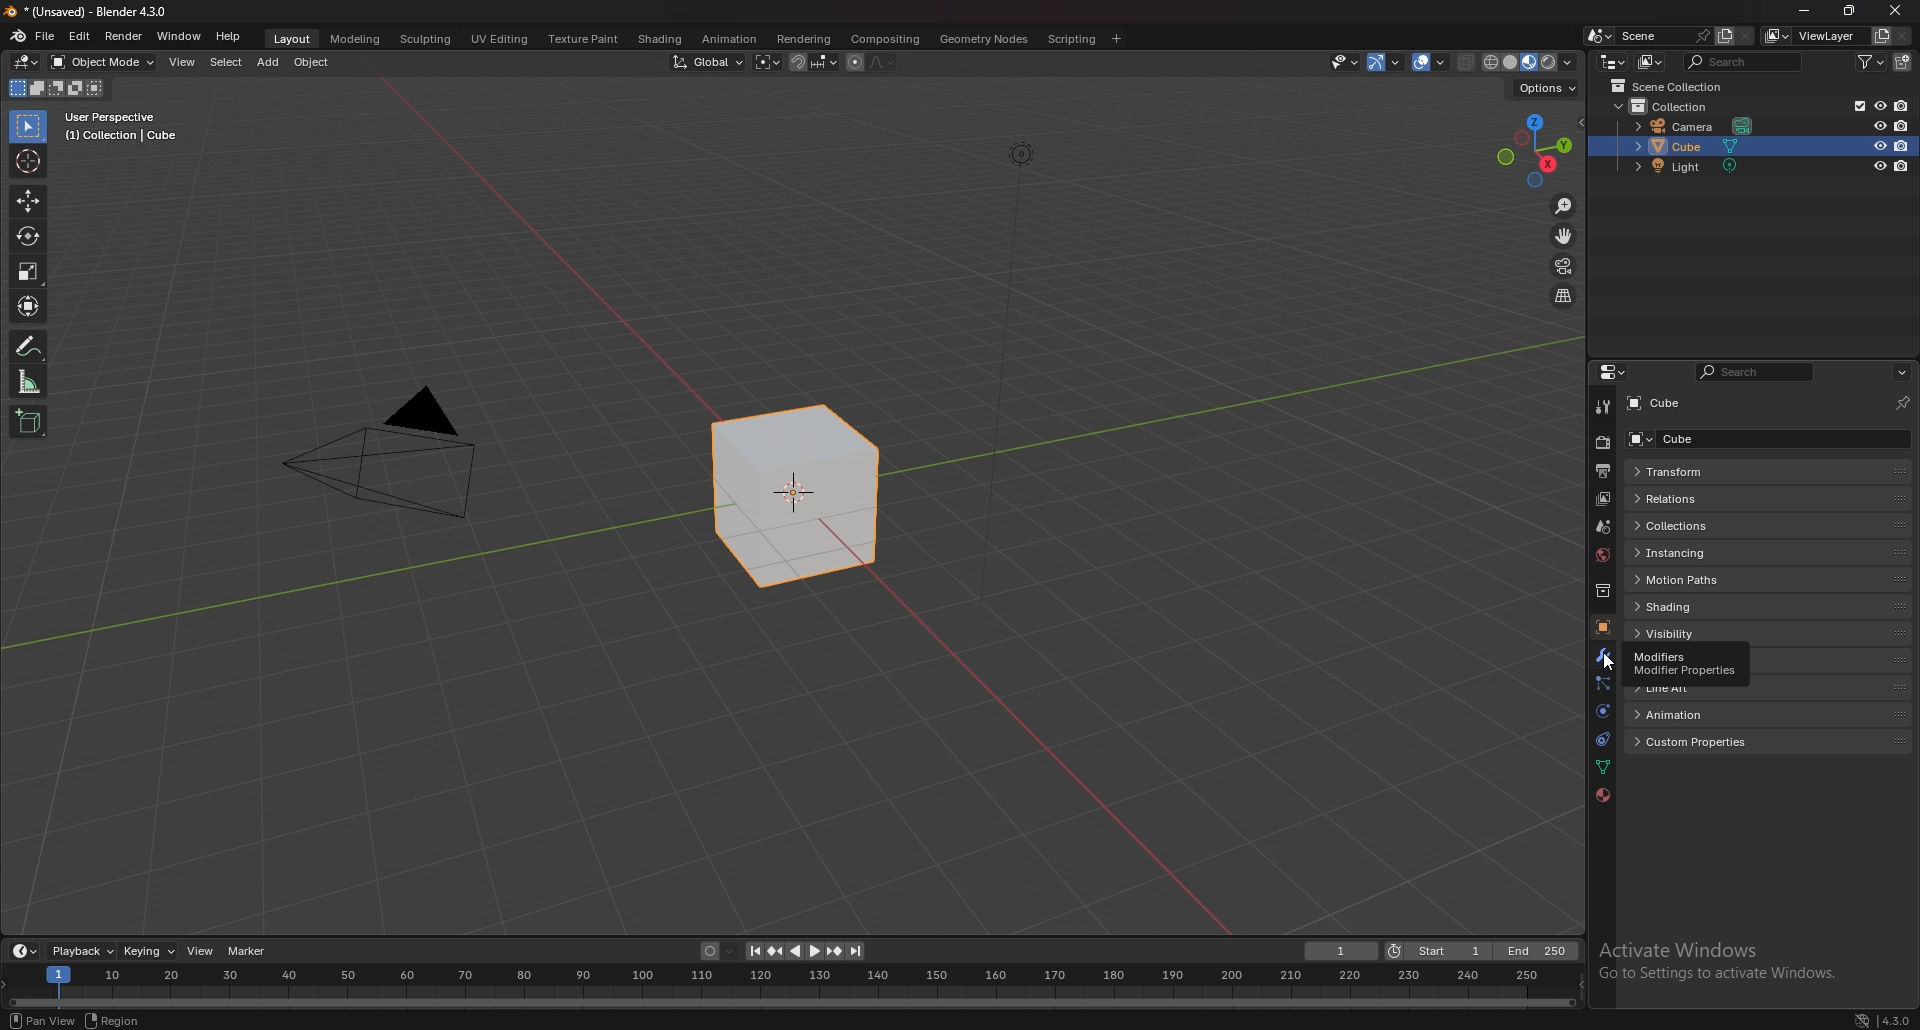 The height and width of the screenshot is (1030, 1920). Describe the element at coordinates (1856, 106) in the screenshot. I see `exclude from view layer` at that location.